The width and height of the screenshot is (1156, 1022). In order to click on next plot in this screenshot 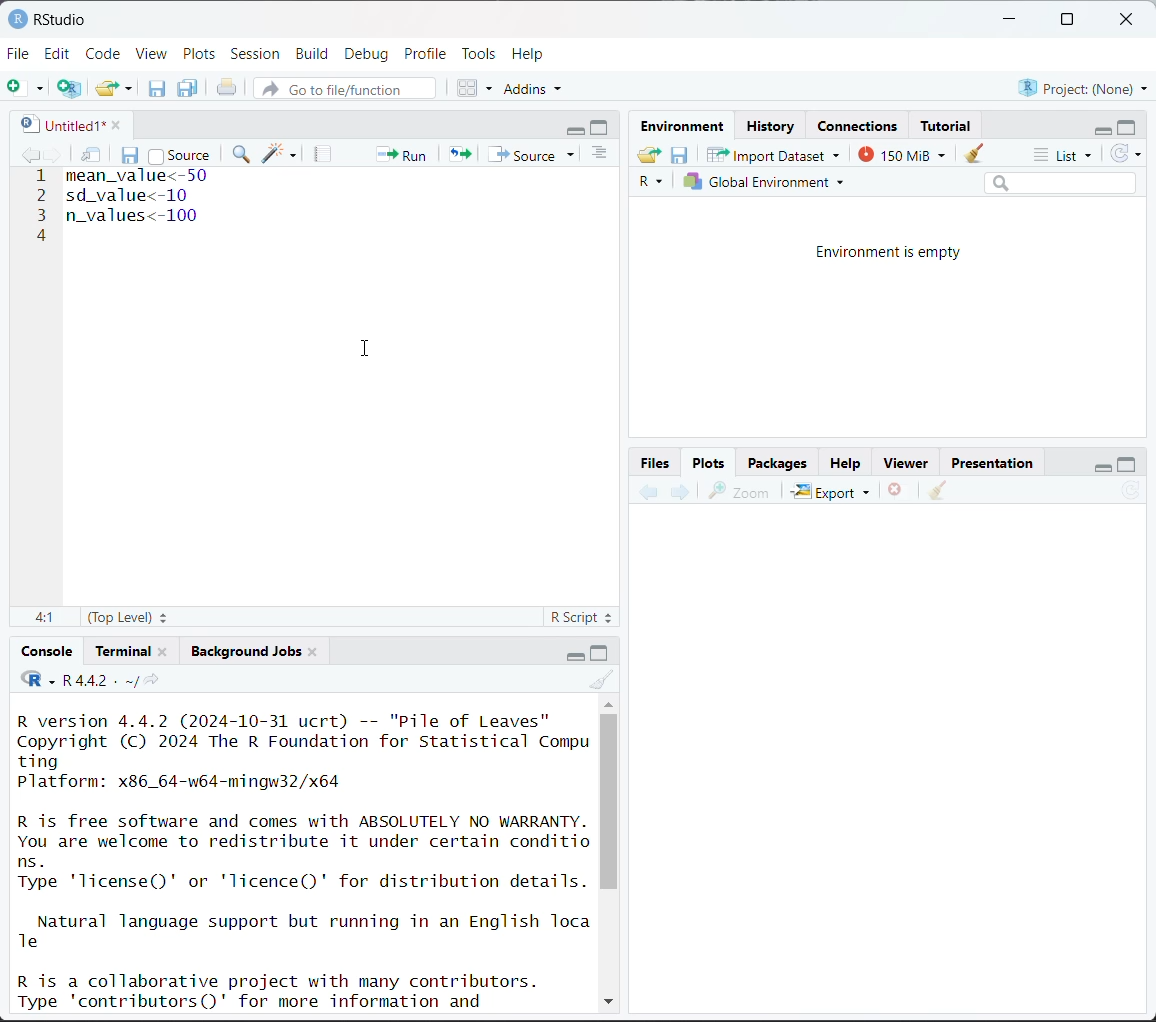, I will do `click(678, 492)`.